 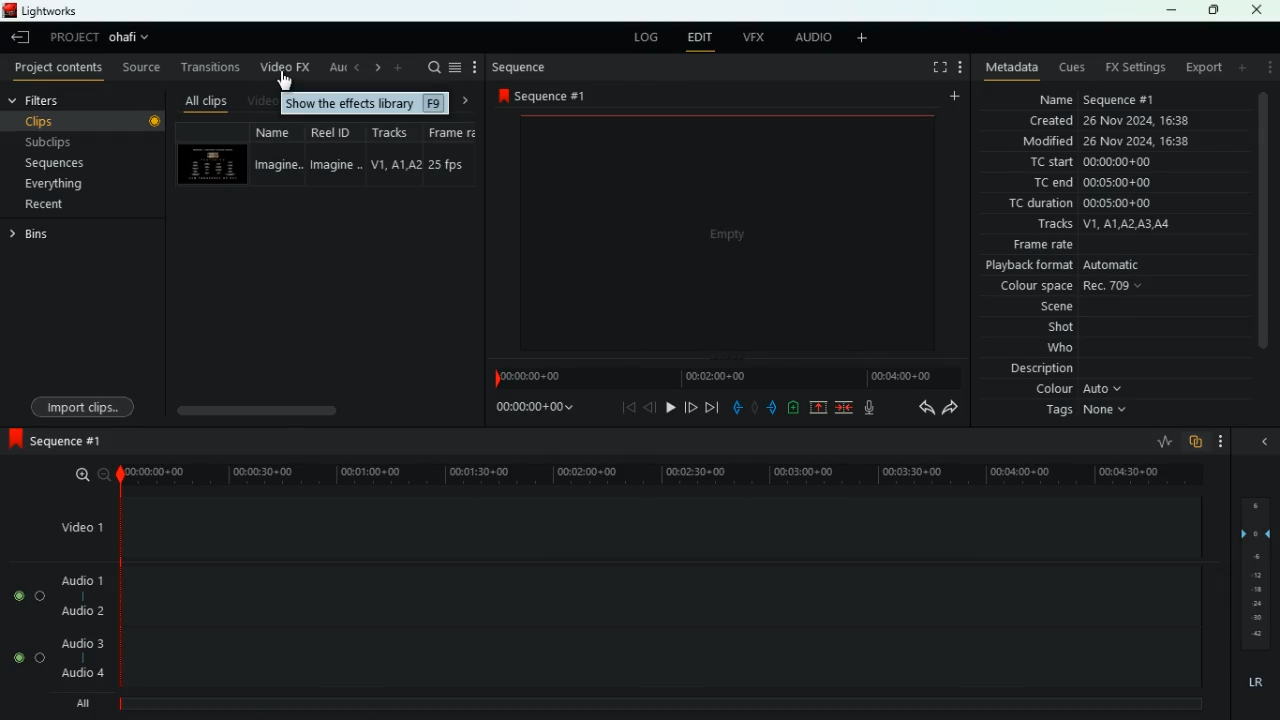 I want to click on name, so click(x=1109, y=99).